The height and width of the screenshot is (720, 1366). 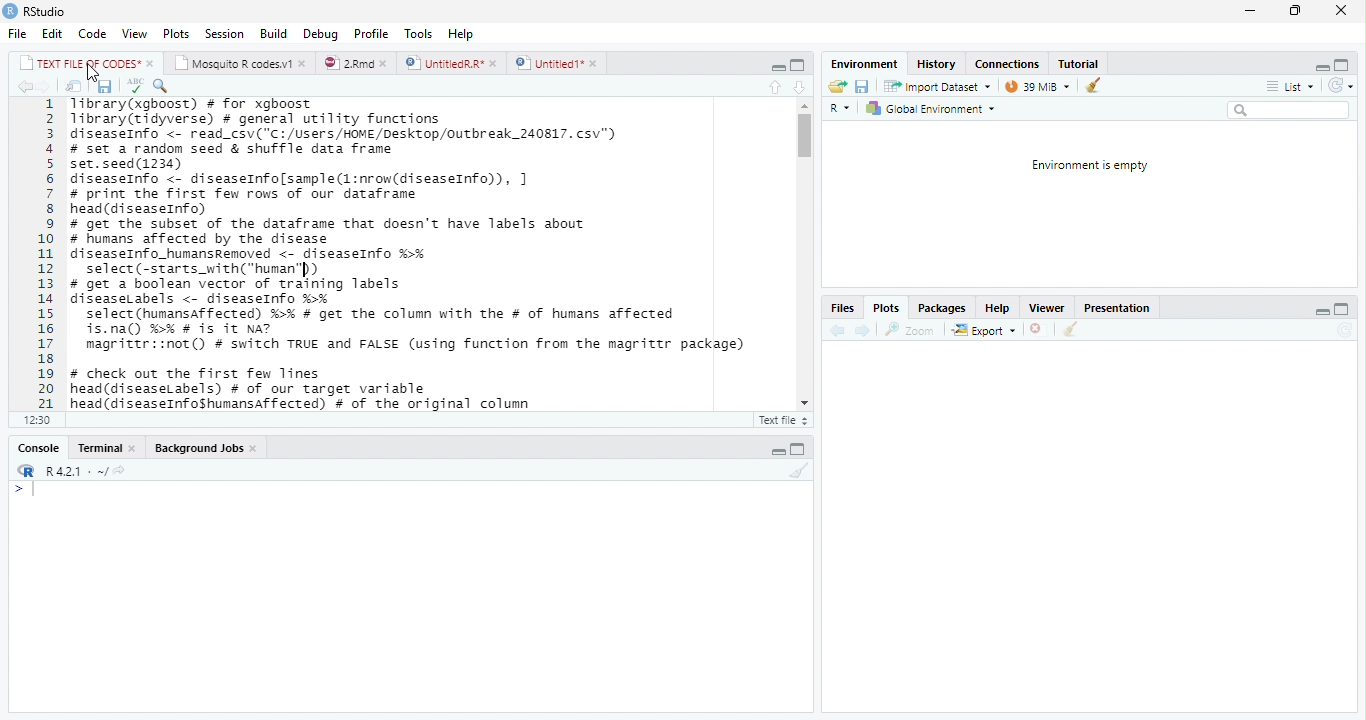 What do you see at coordinates (16, 33) in the screenshot?
I see `File` at bounding box center [16, 33].